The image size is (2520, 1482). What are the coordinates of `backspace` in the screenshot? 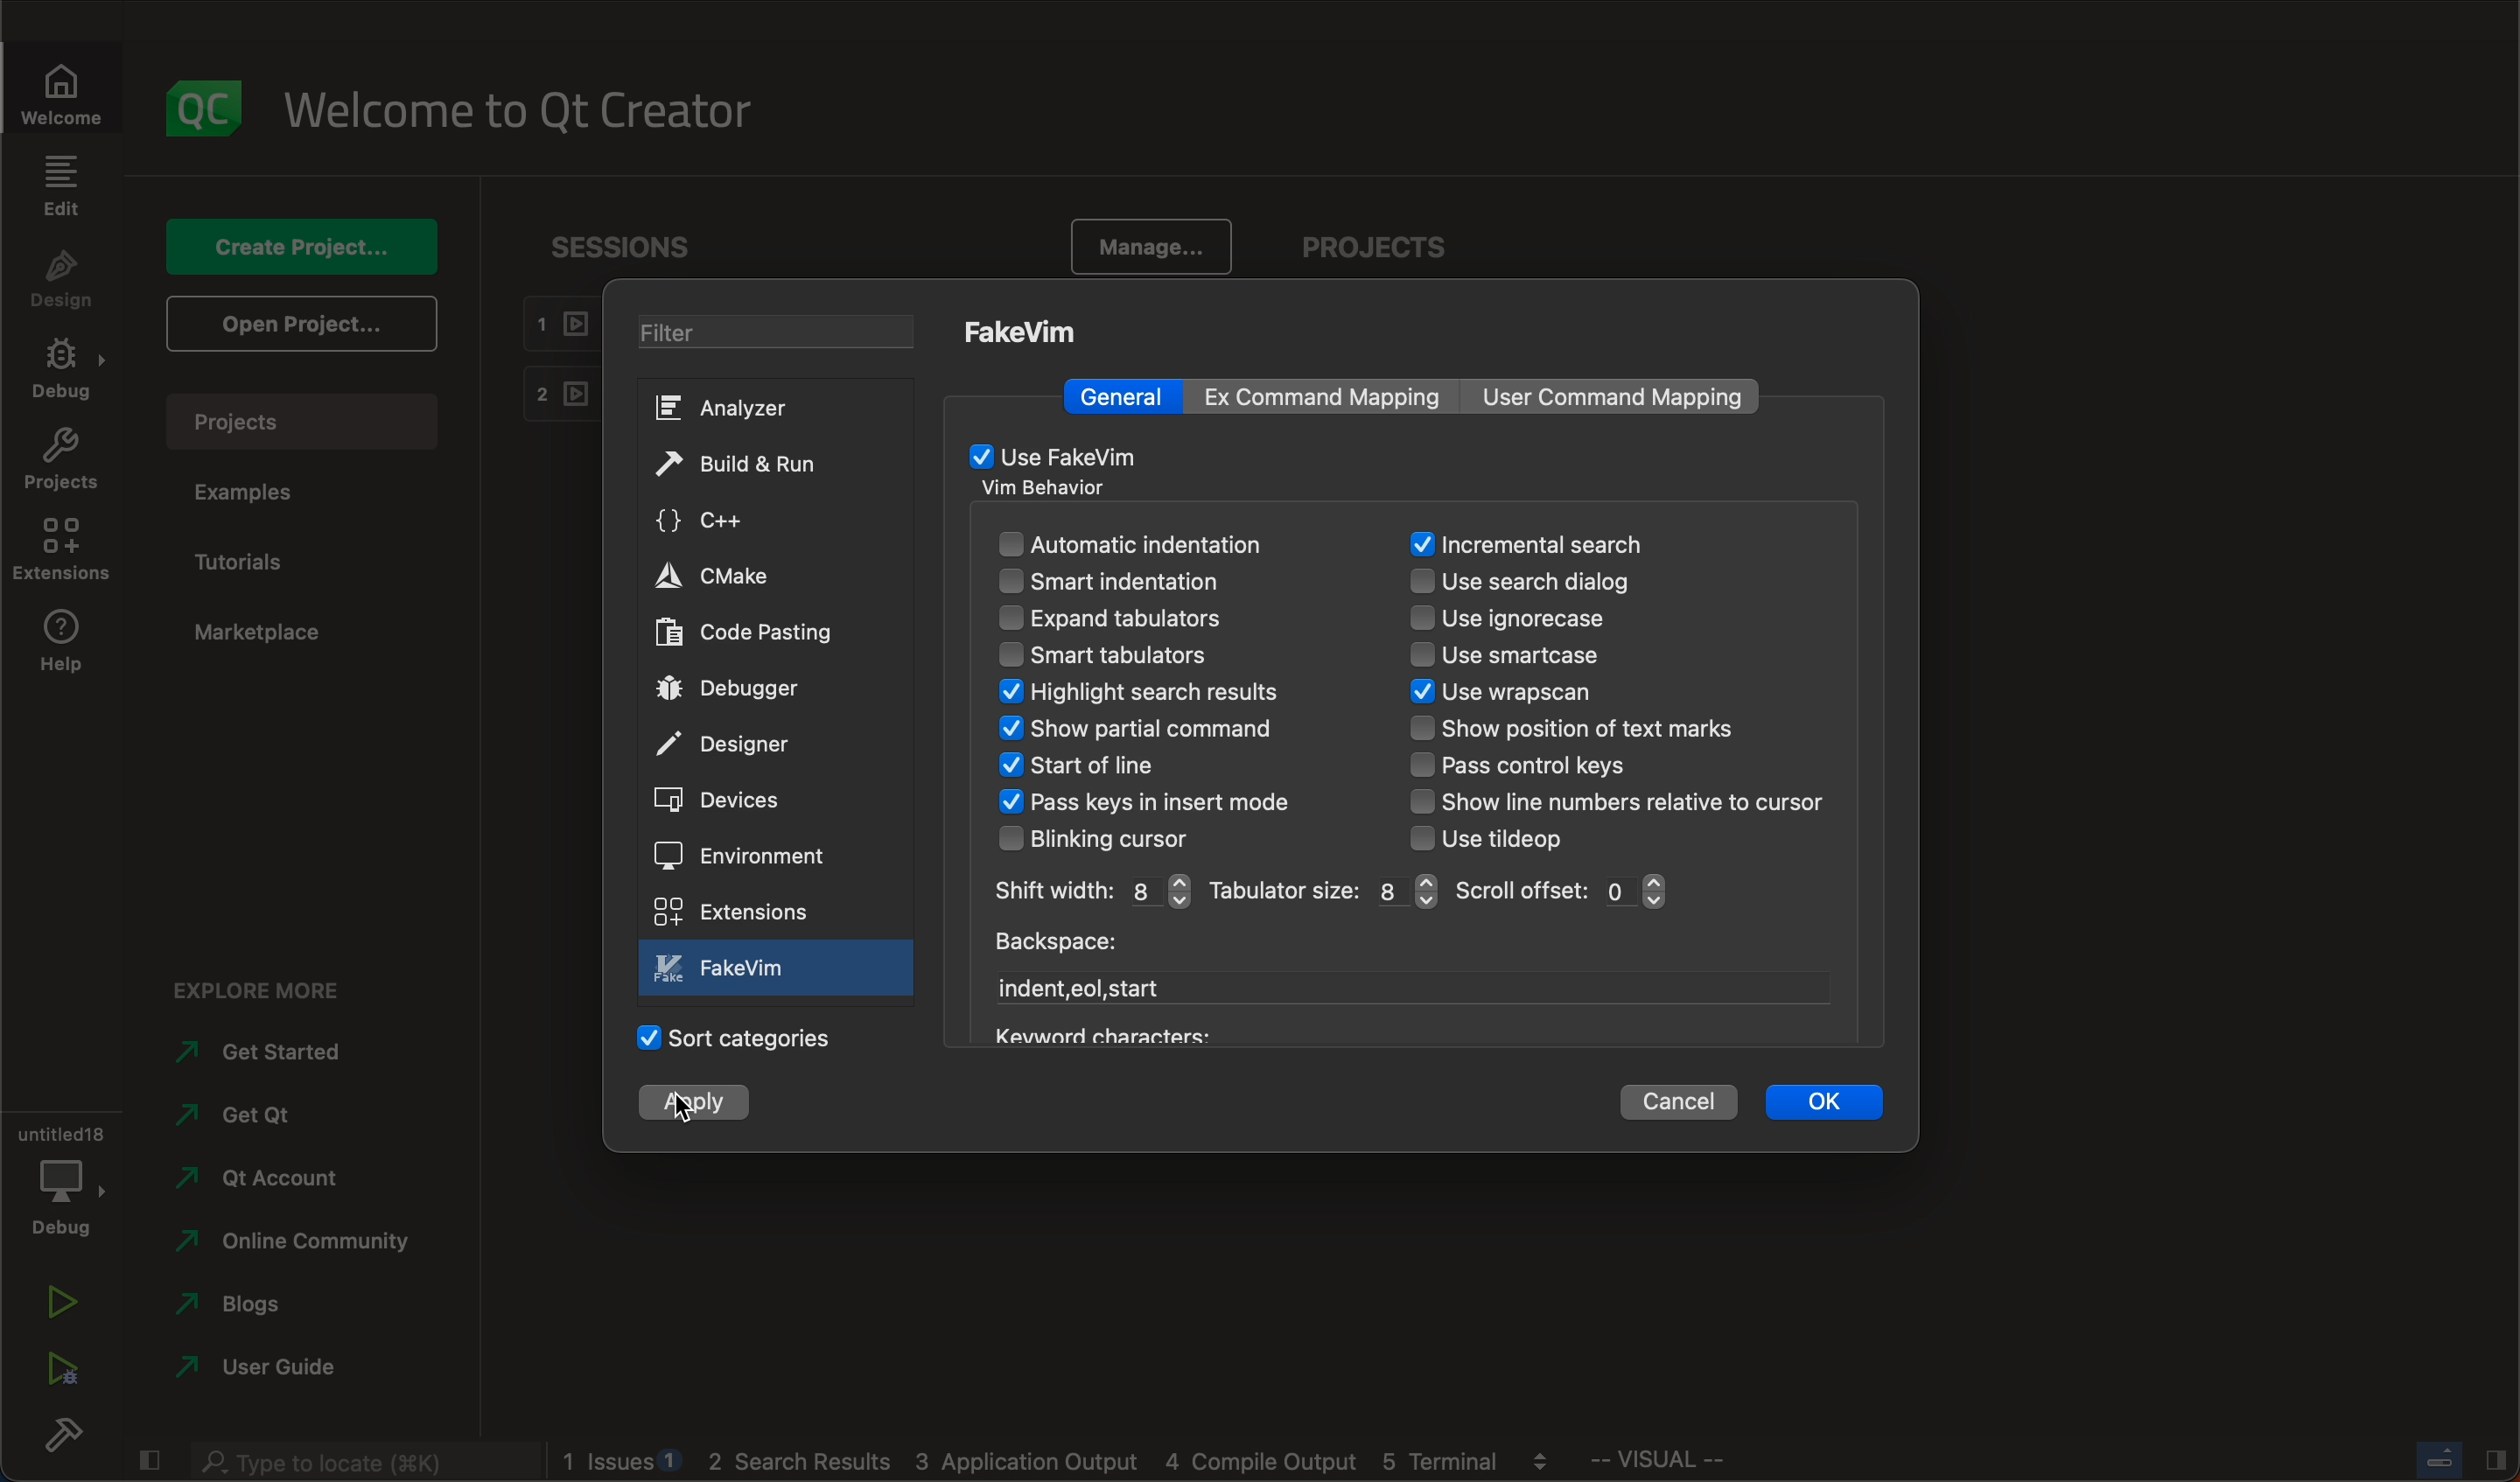 It's located at (1053, 947).